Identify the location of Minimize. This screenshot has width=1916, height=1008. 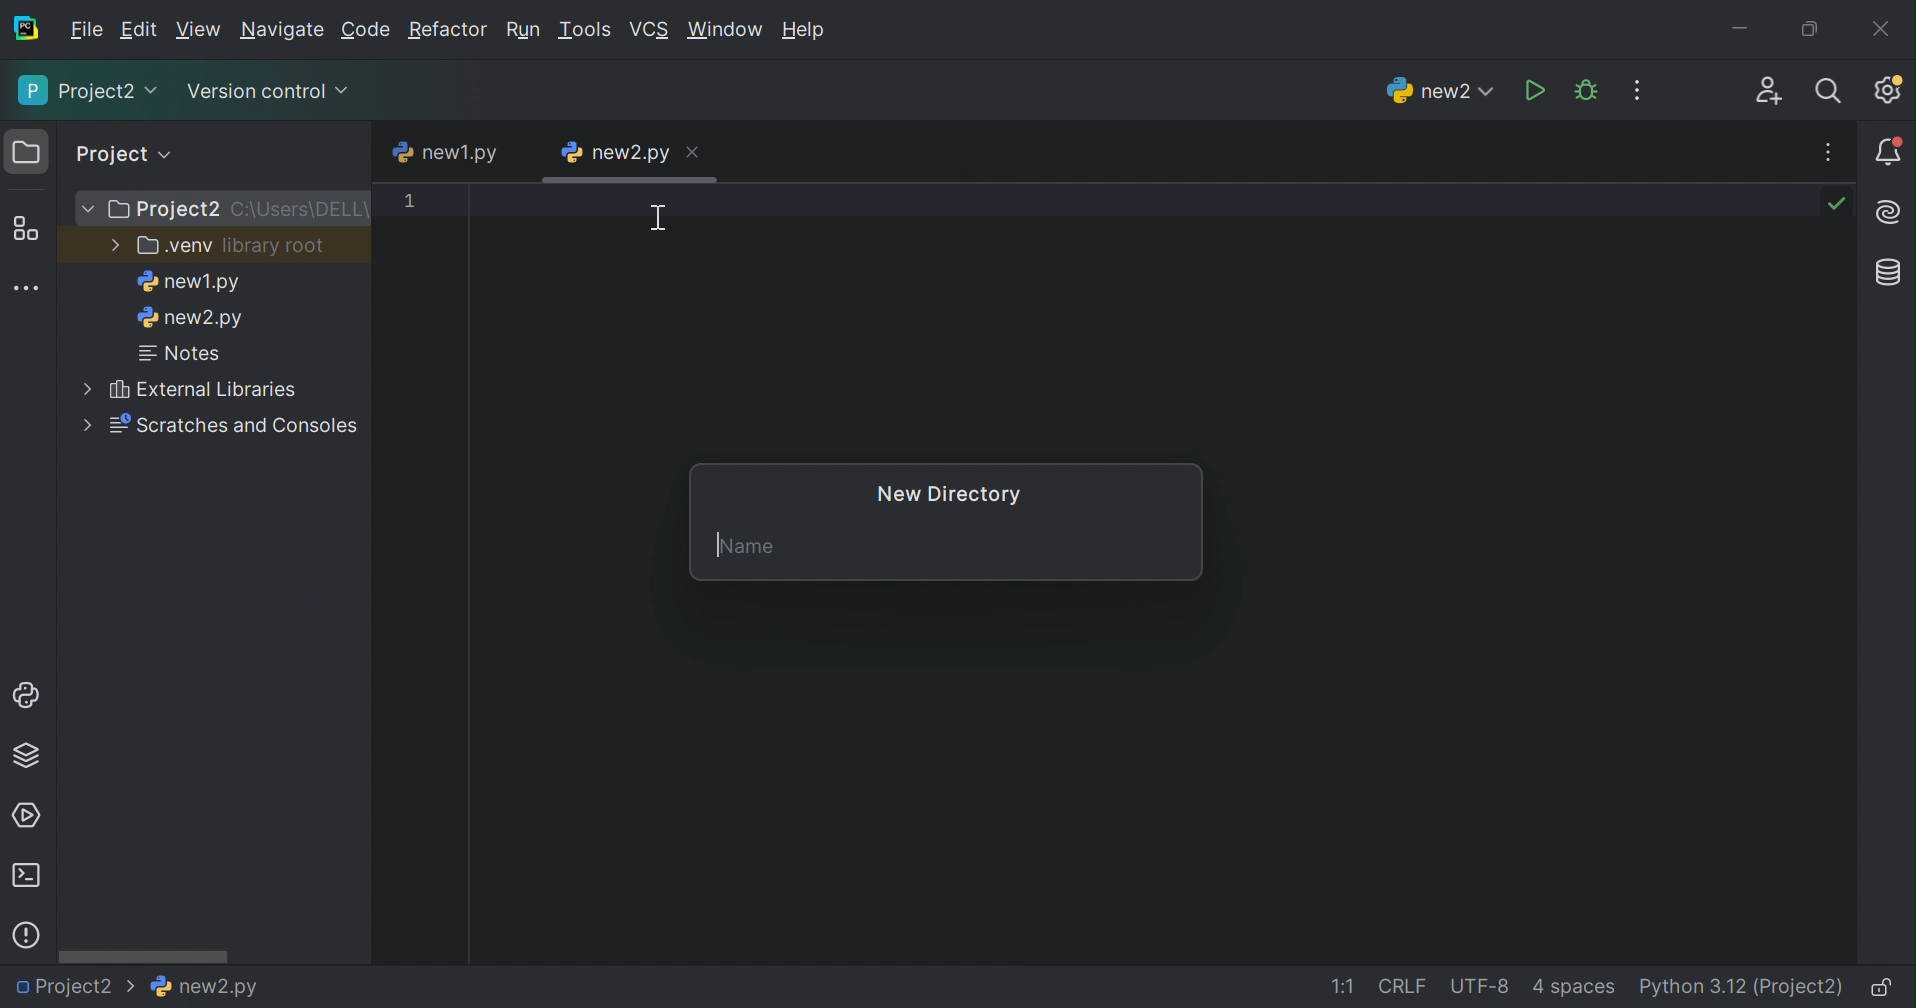
(1741, 23).